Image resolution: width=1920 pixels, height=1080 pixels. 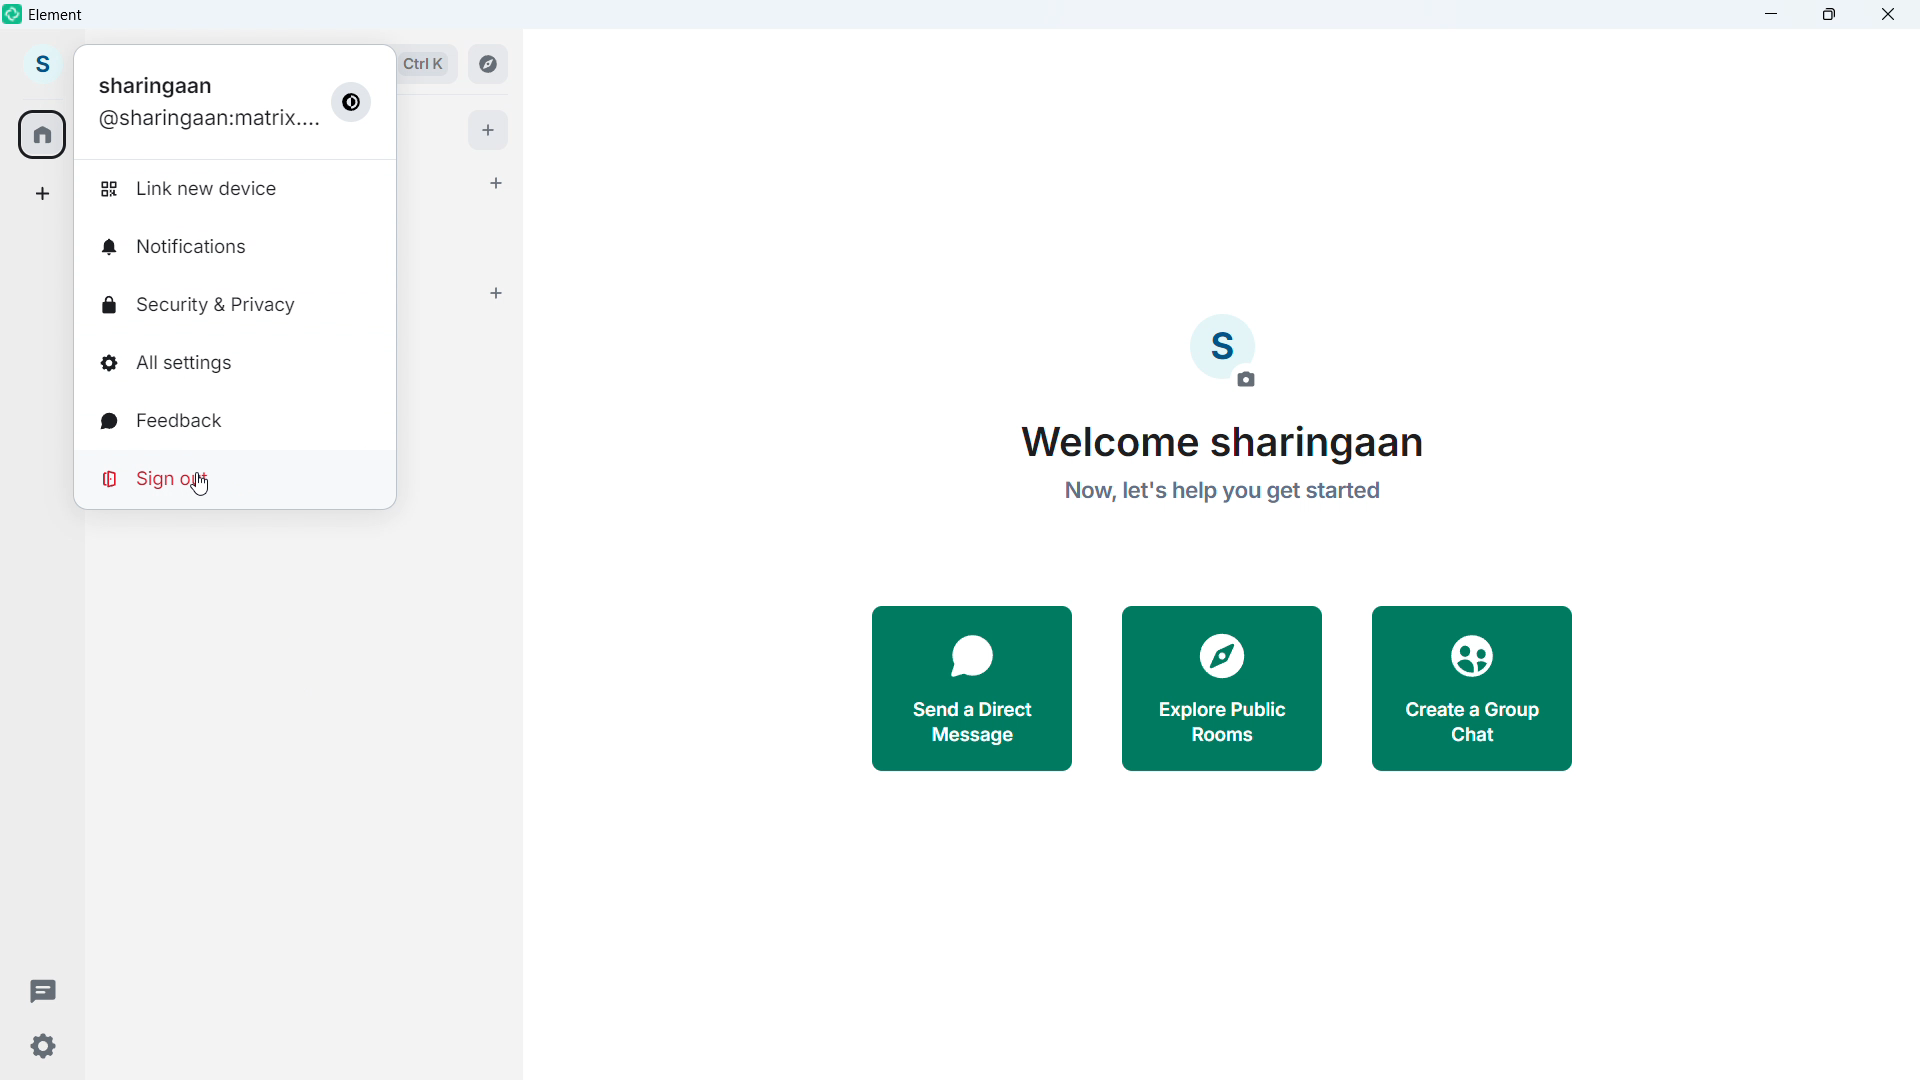 I want to click on search, so click(x=426, y=62).